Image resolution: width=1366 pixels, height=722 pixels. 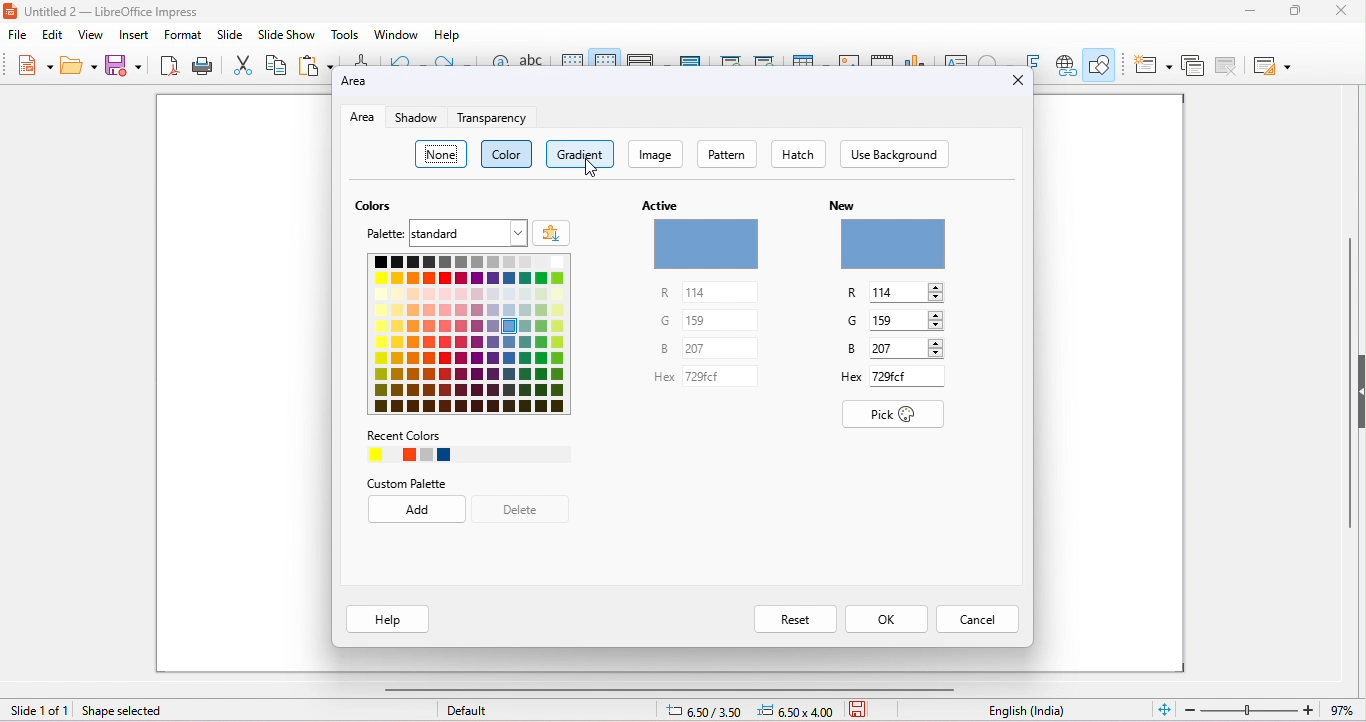 I want to click on copy, so click(x=276, y=64).